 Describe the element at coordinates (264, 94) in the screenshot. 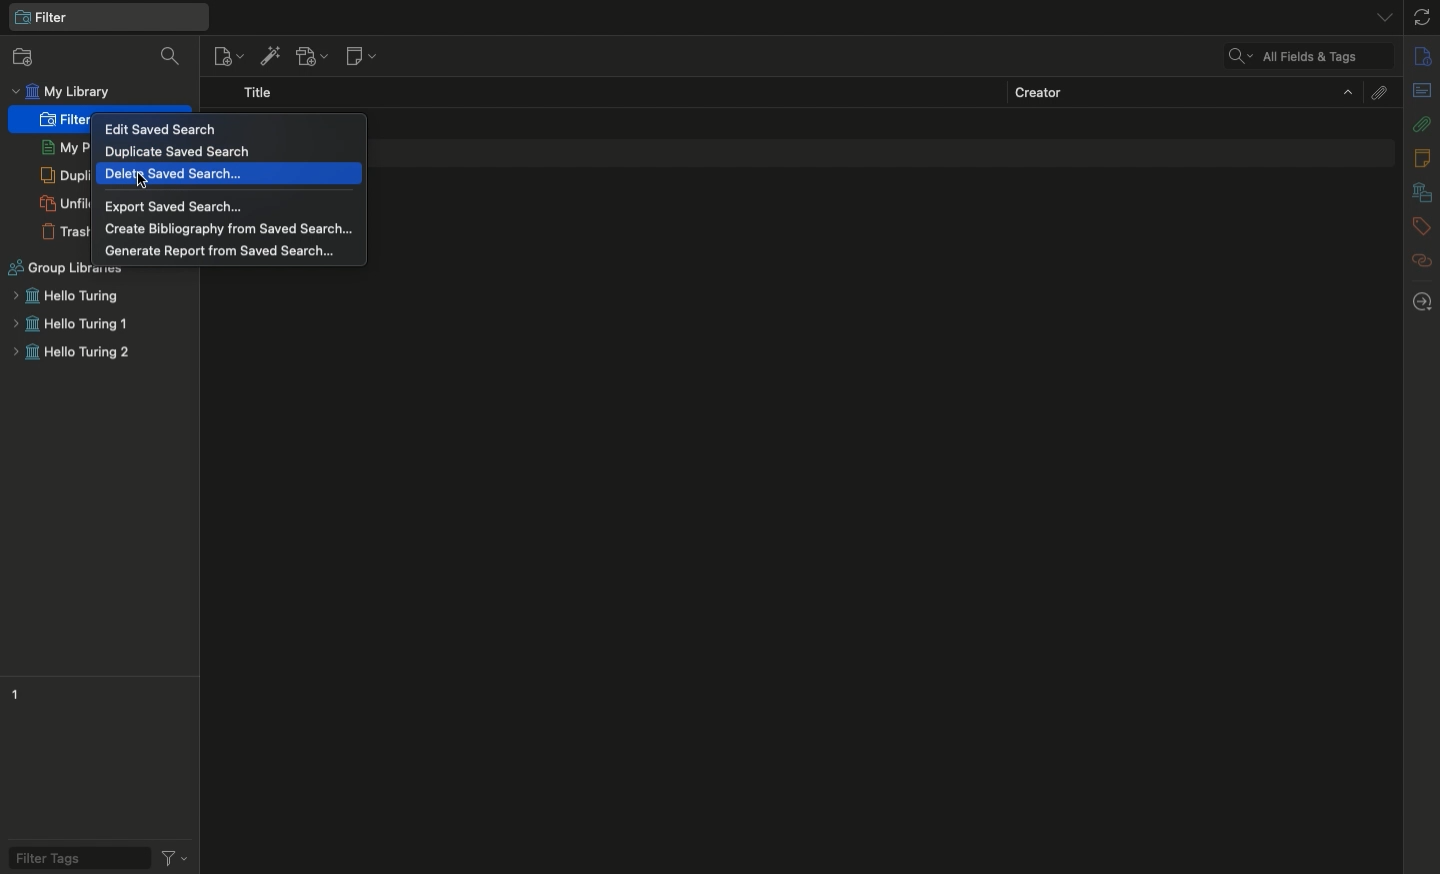

I see `Title` at that location.